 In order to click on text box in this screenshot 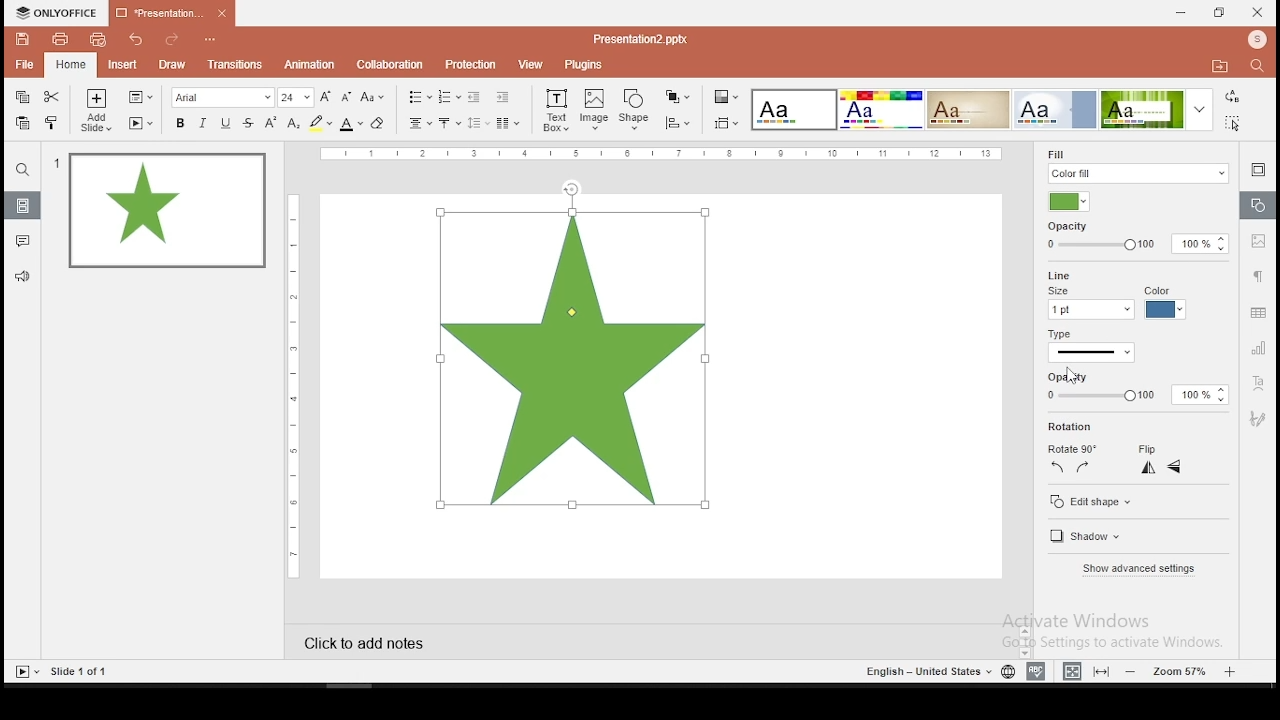, I will do `click(555, 109)`.